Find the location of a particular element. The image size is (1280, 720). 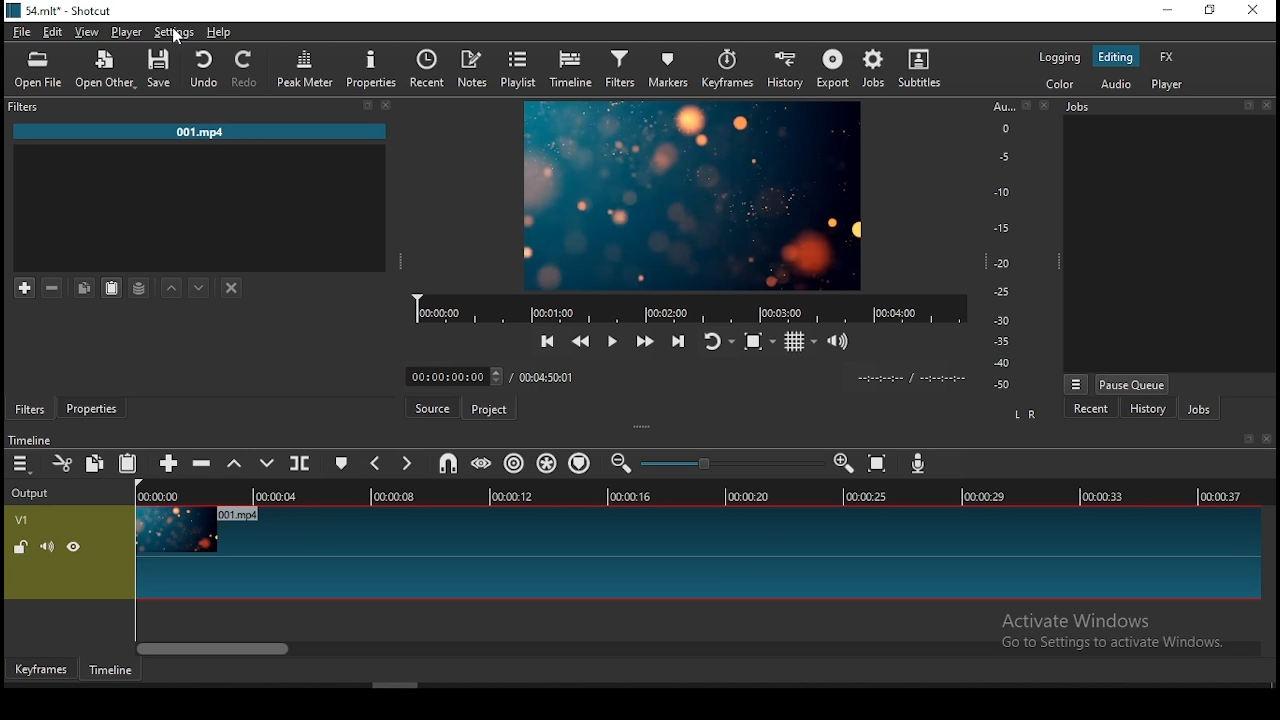

total time is located at coordinates (545, 379).